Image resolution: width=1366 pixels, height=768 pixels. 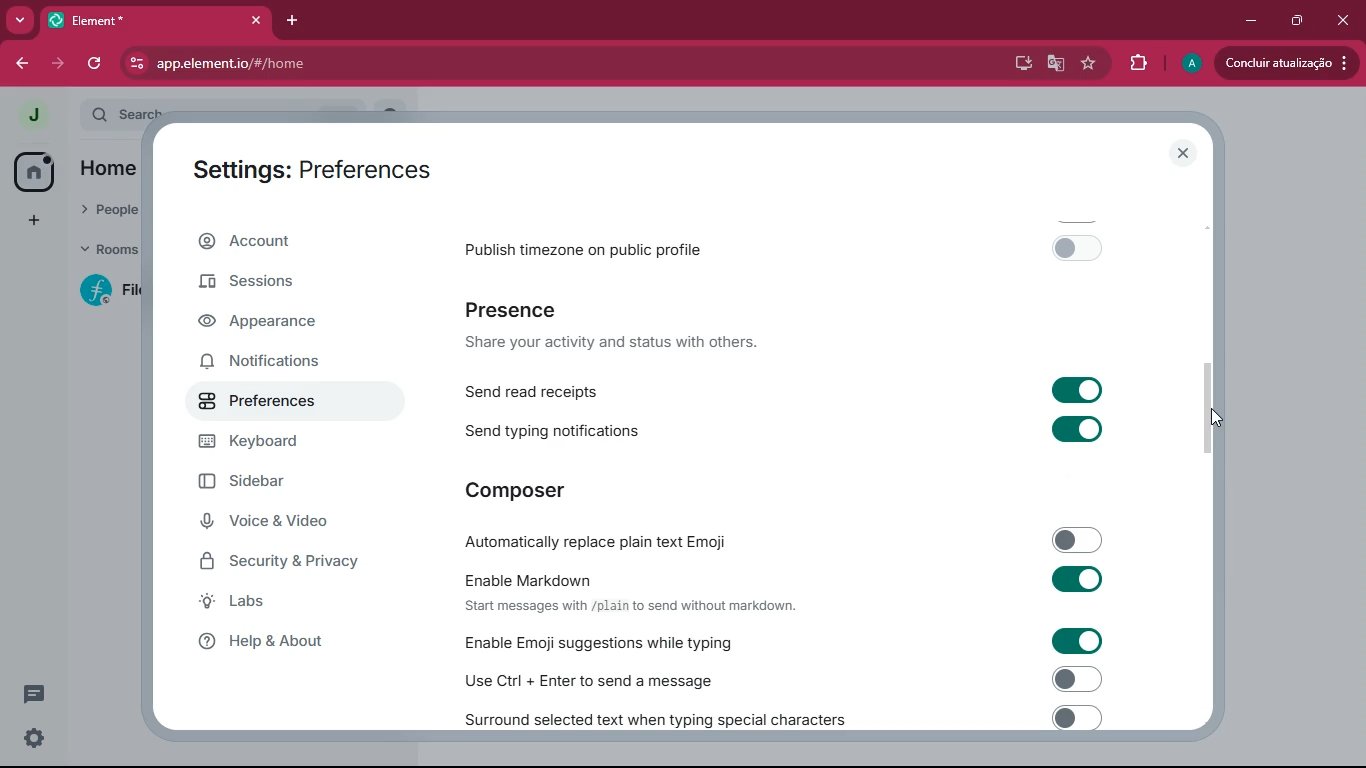 What do you see at coordinates (1283, 63) in the screenshot?
I see `update` at bounding box center [1283, 63].